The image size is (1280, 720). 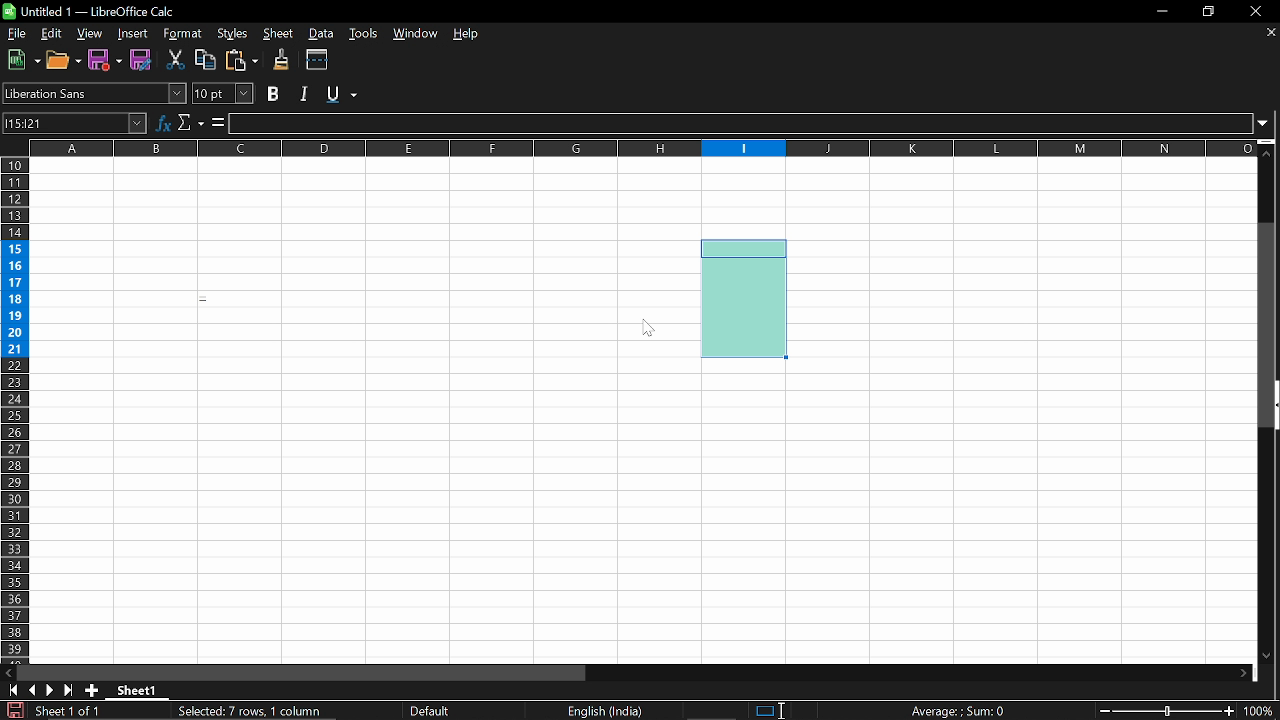 I want to click on Fillable cells, so click(x=975, y=510).